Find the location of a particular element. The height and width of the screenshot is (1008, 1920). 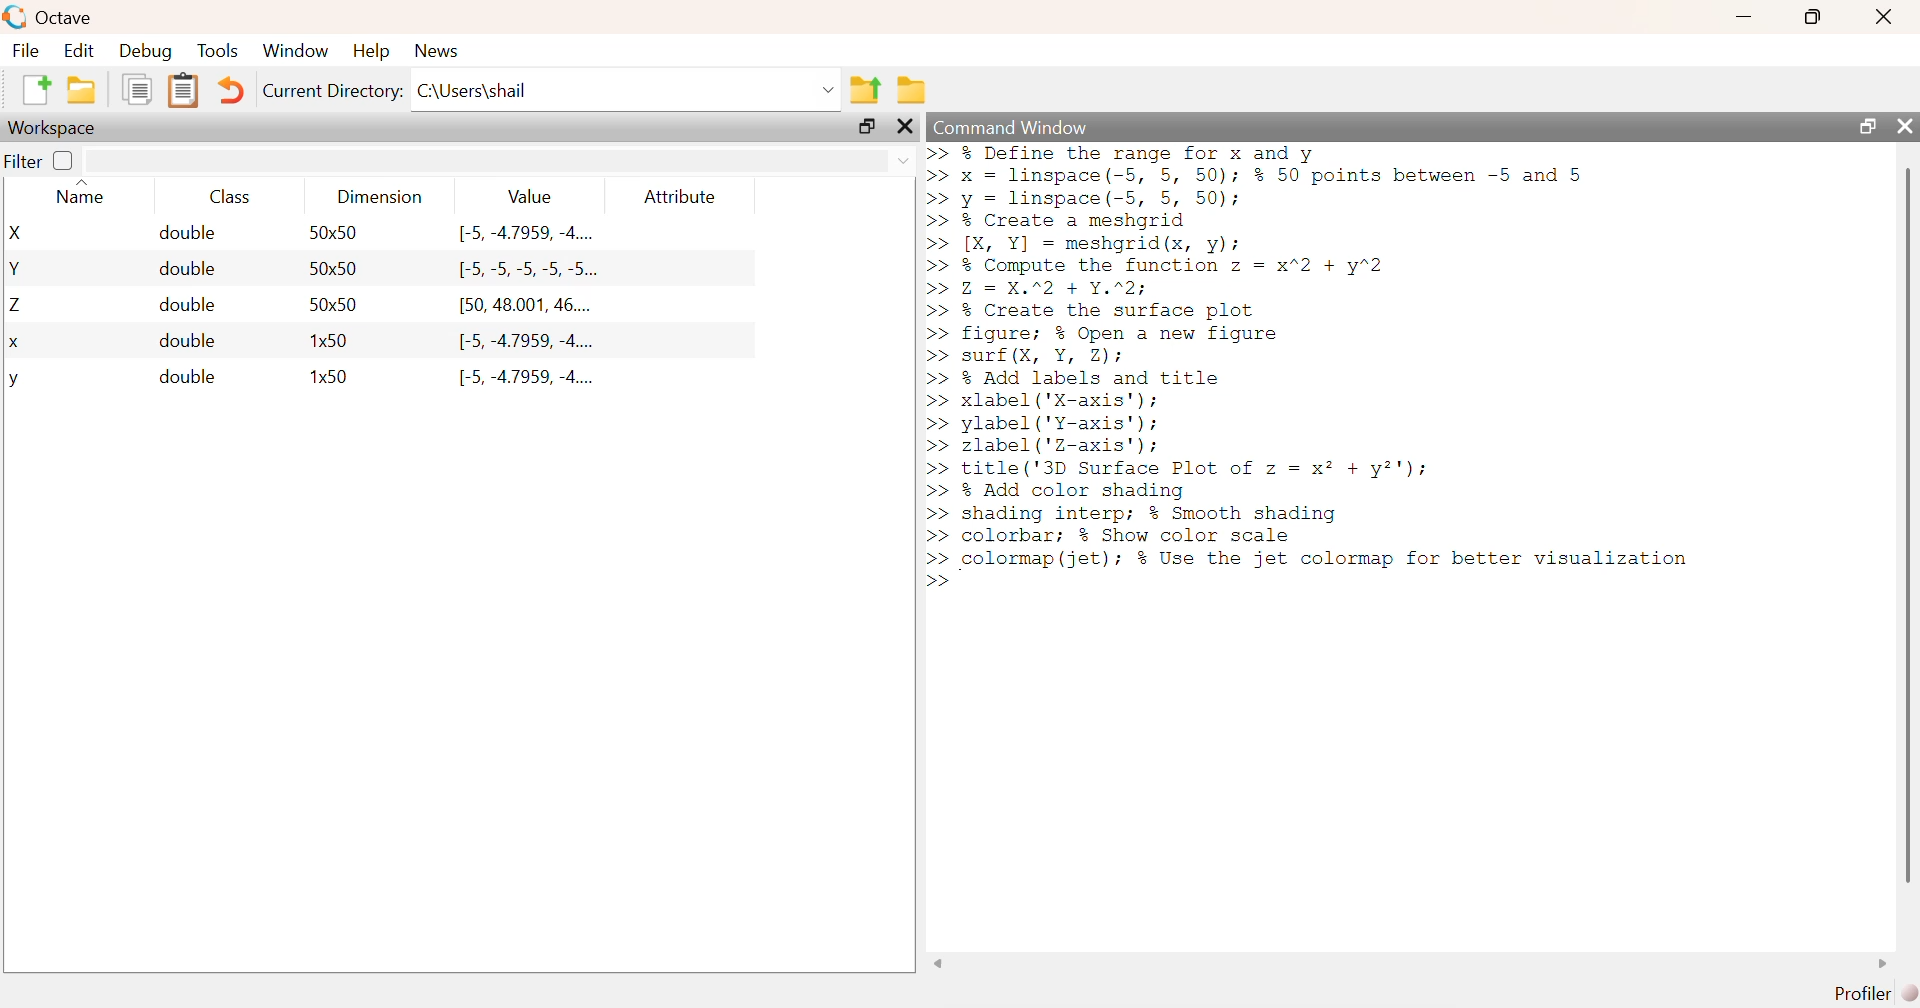

Undo is located at coordinates (228, 90).